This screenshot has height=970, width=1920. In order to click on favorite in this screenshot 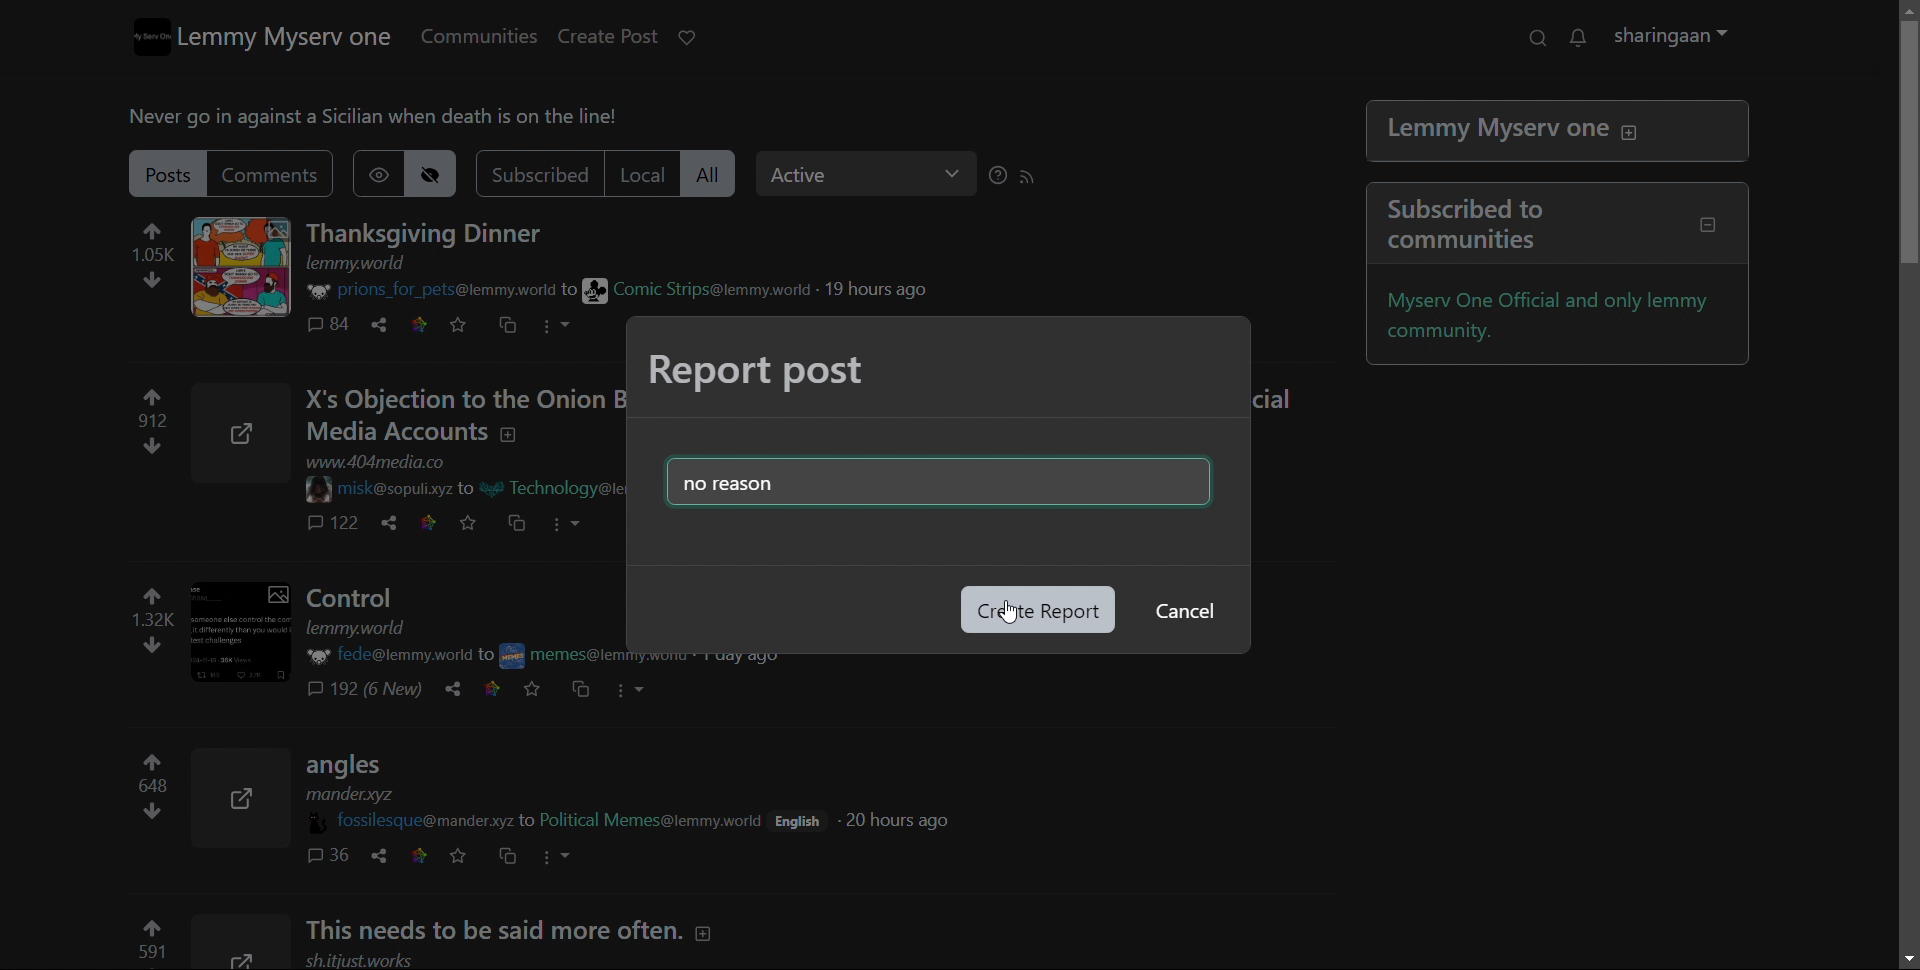, I will do `click(477, 523)`.